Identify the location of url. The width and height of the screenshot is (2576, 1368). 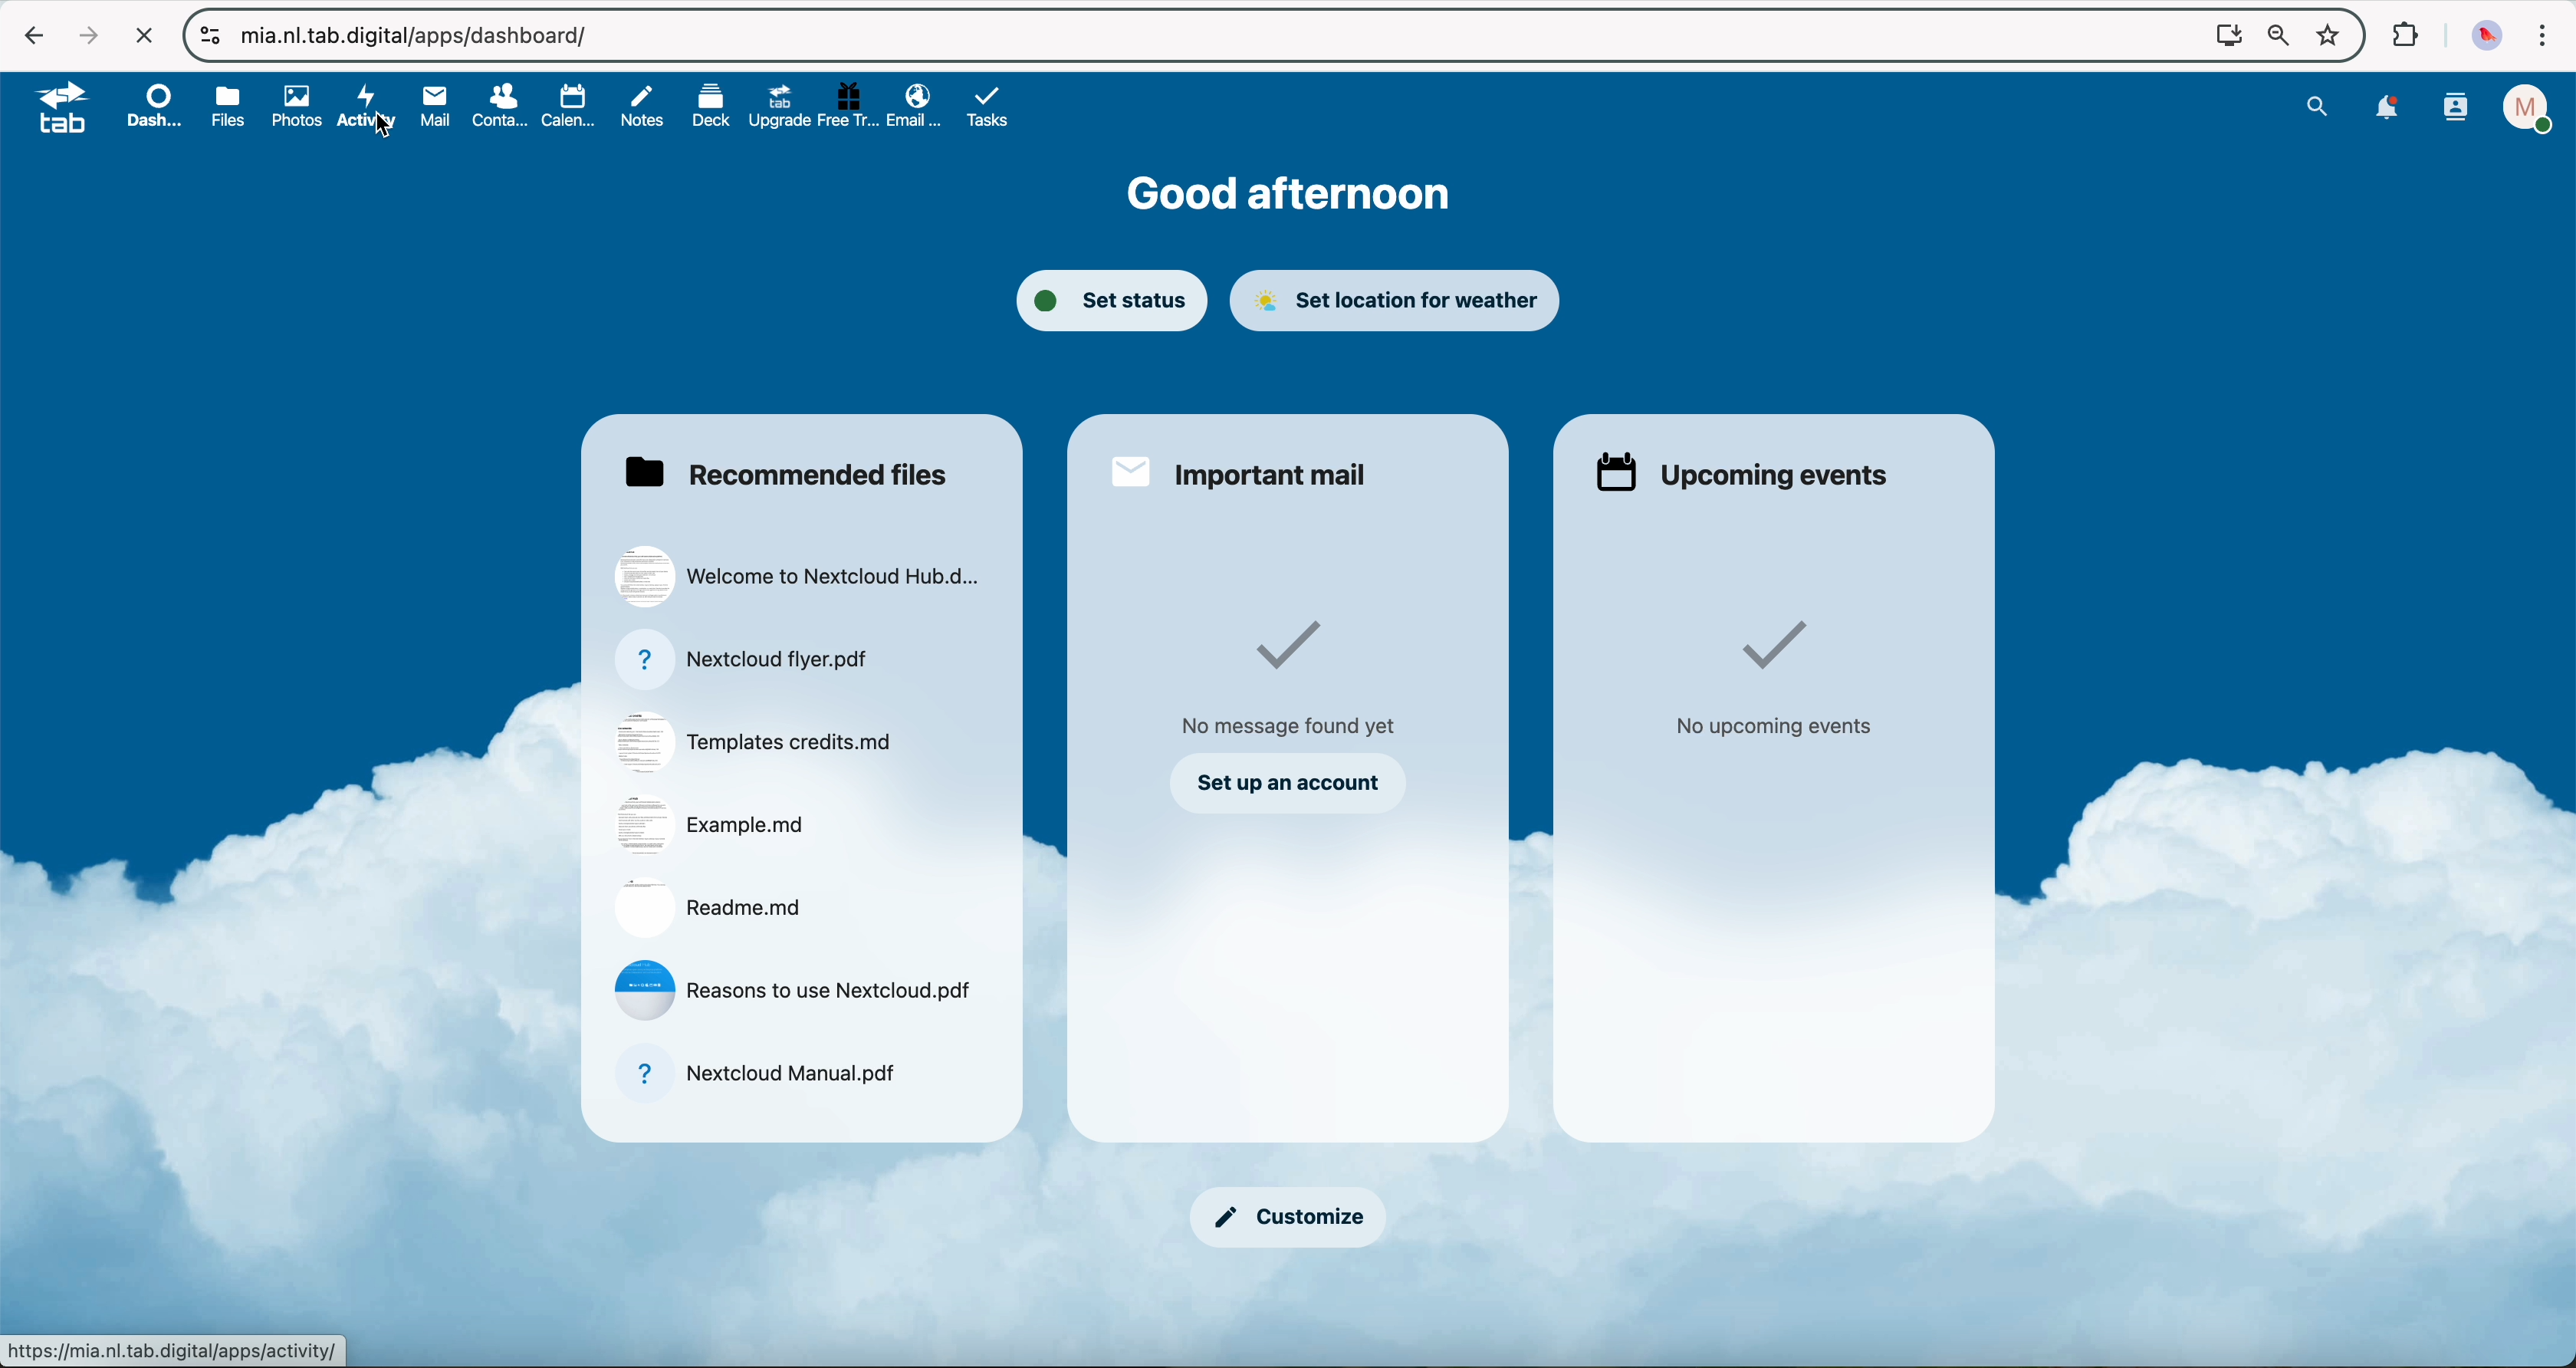
(174, 1350).